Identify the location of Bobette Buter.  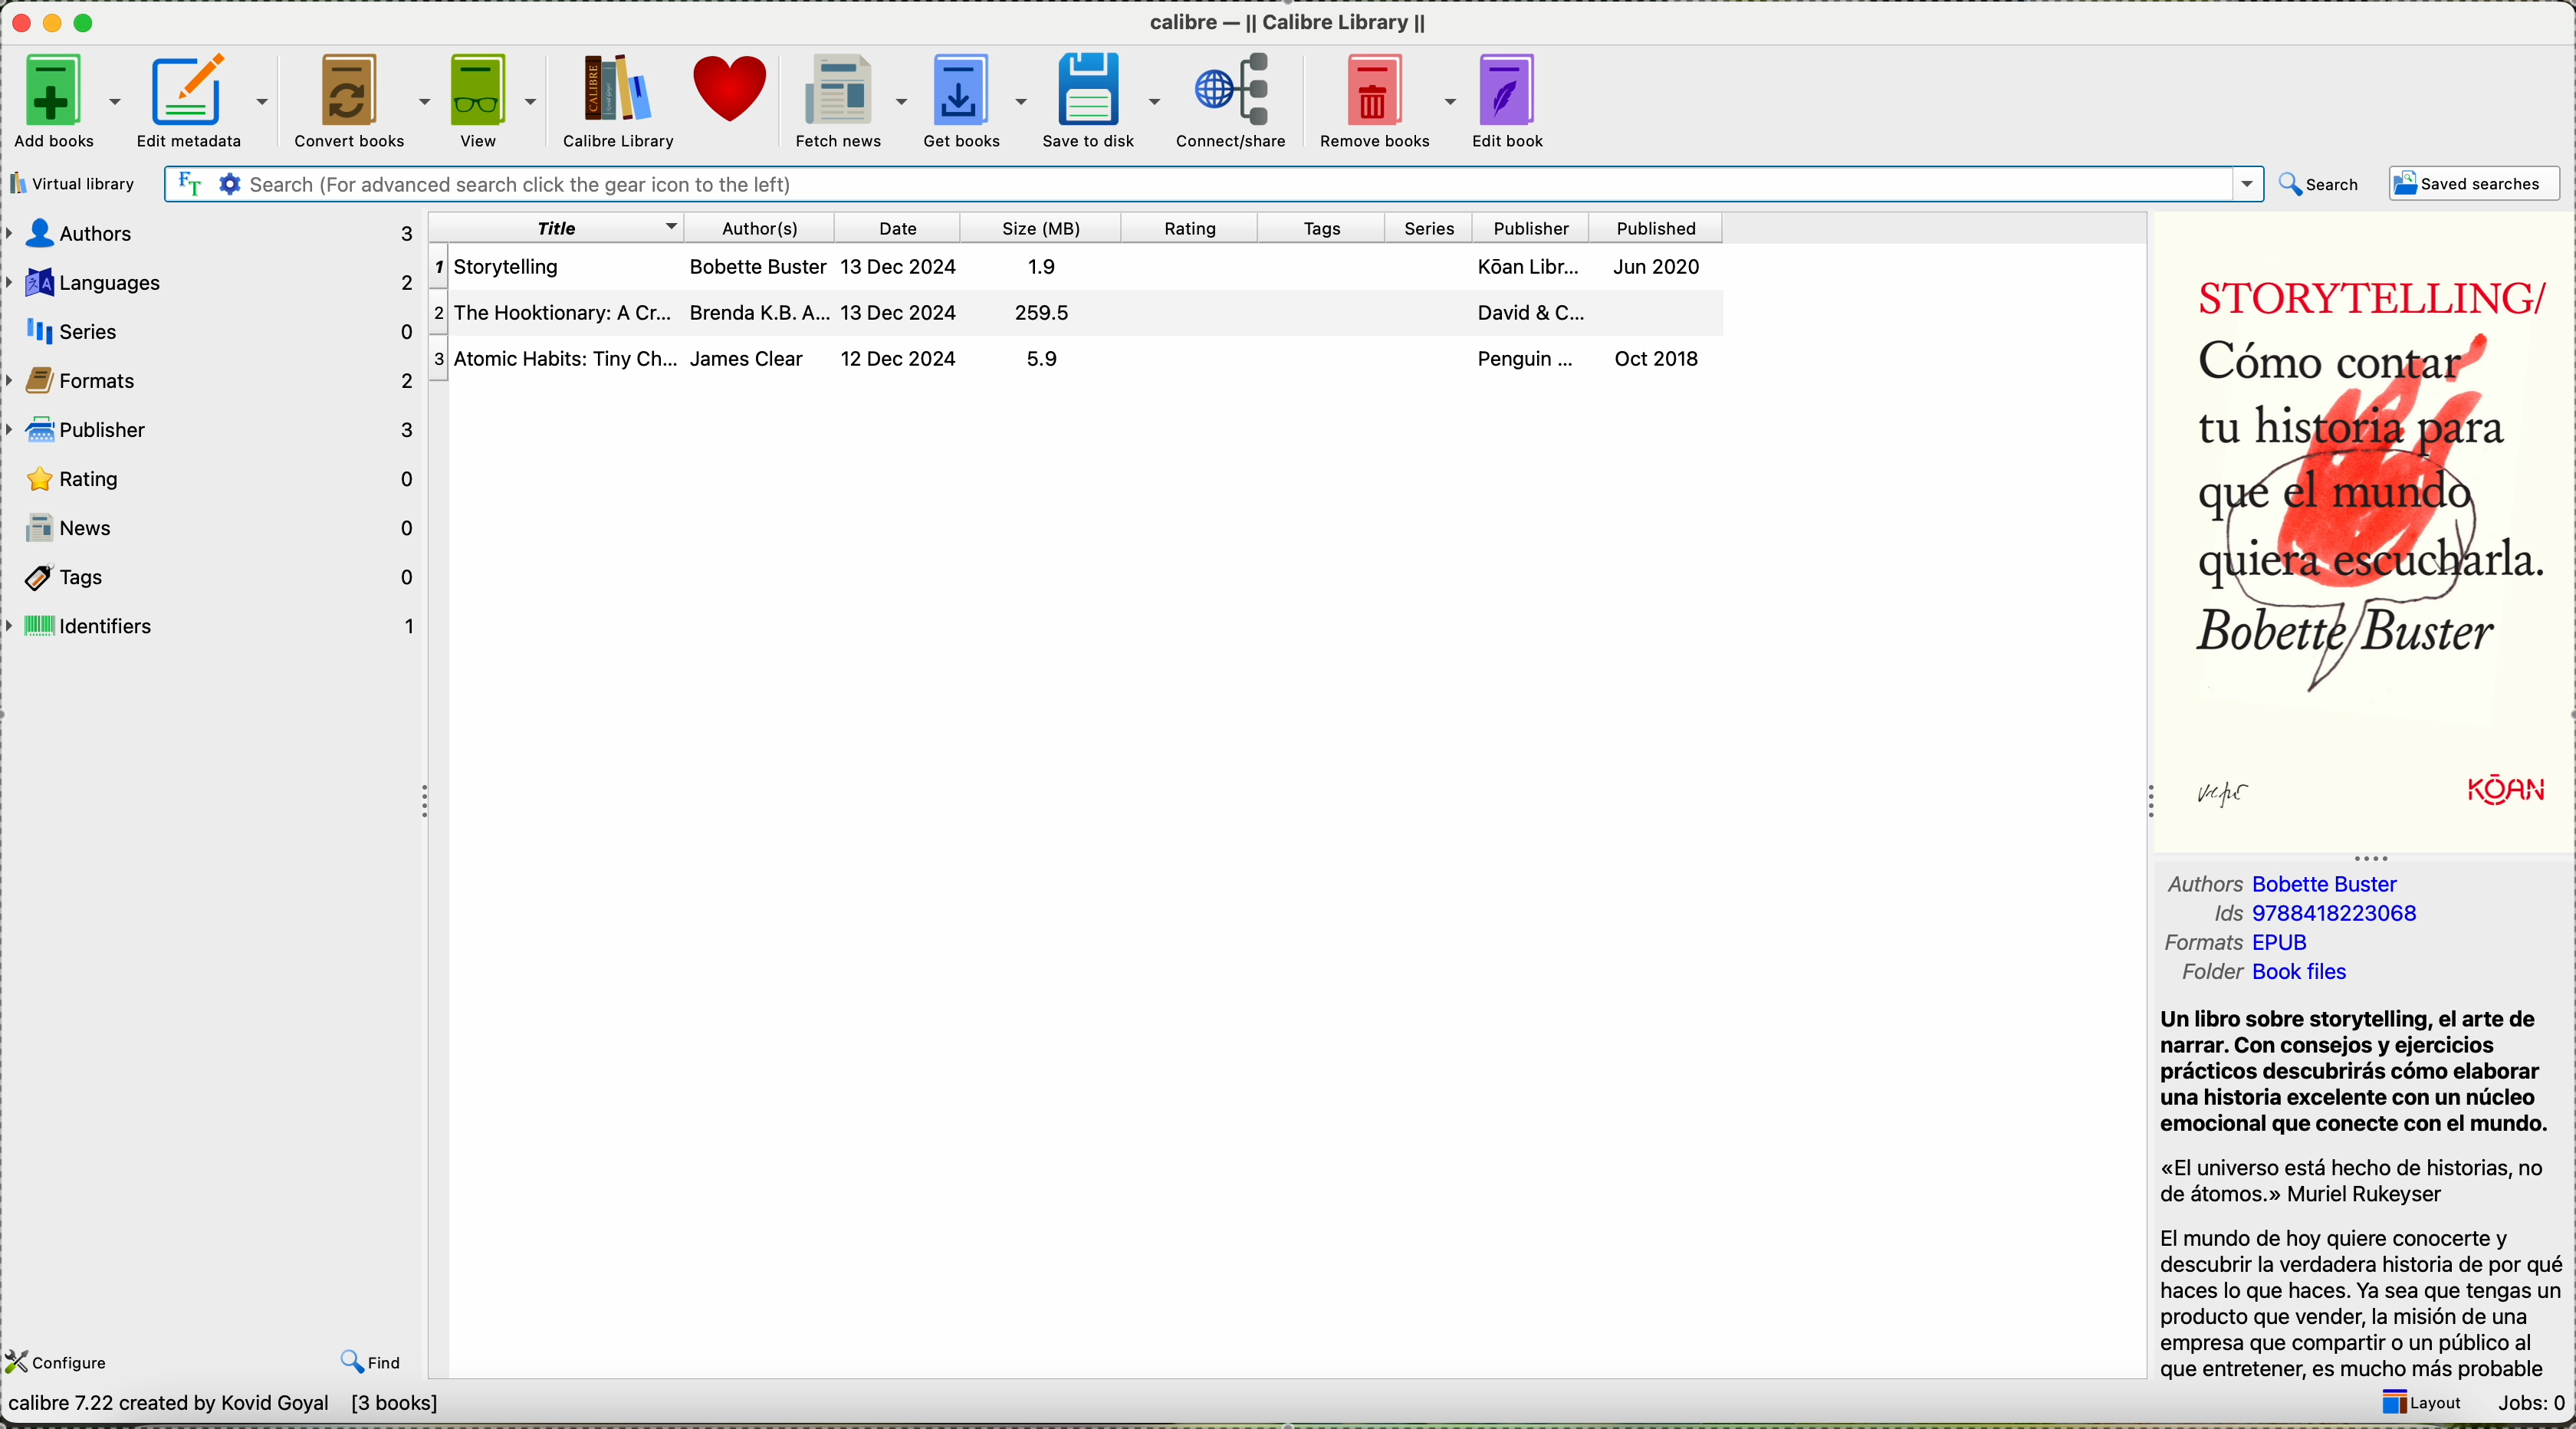
(759, 264).